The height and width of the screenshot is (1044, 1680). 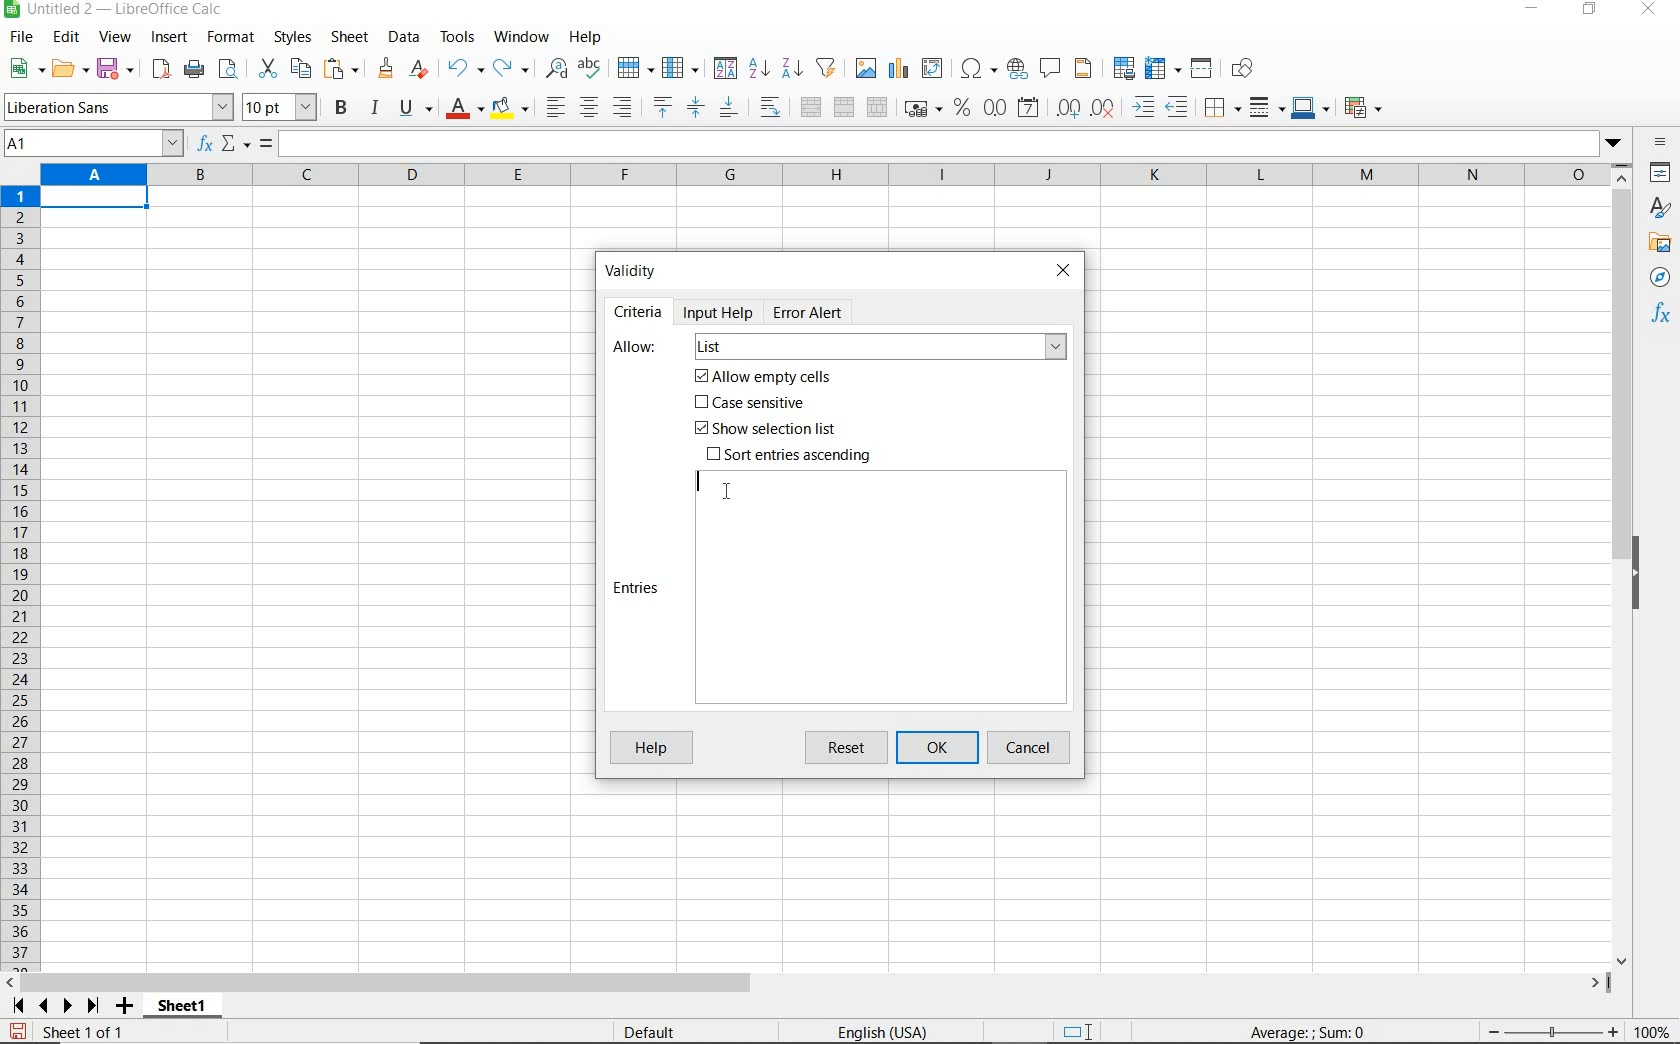 What do you see at coordinates (1545, 1031) in the screenshot?
I see `zoom out or zoom in` at bounding box center [1545, 1031].